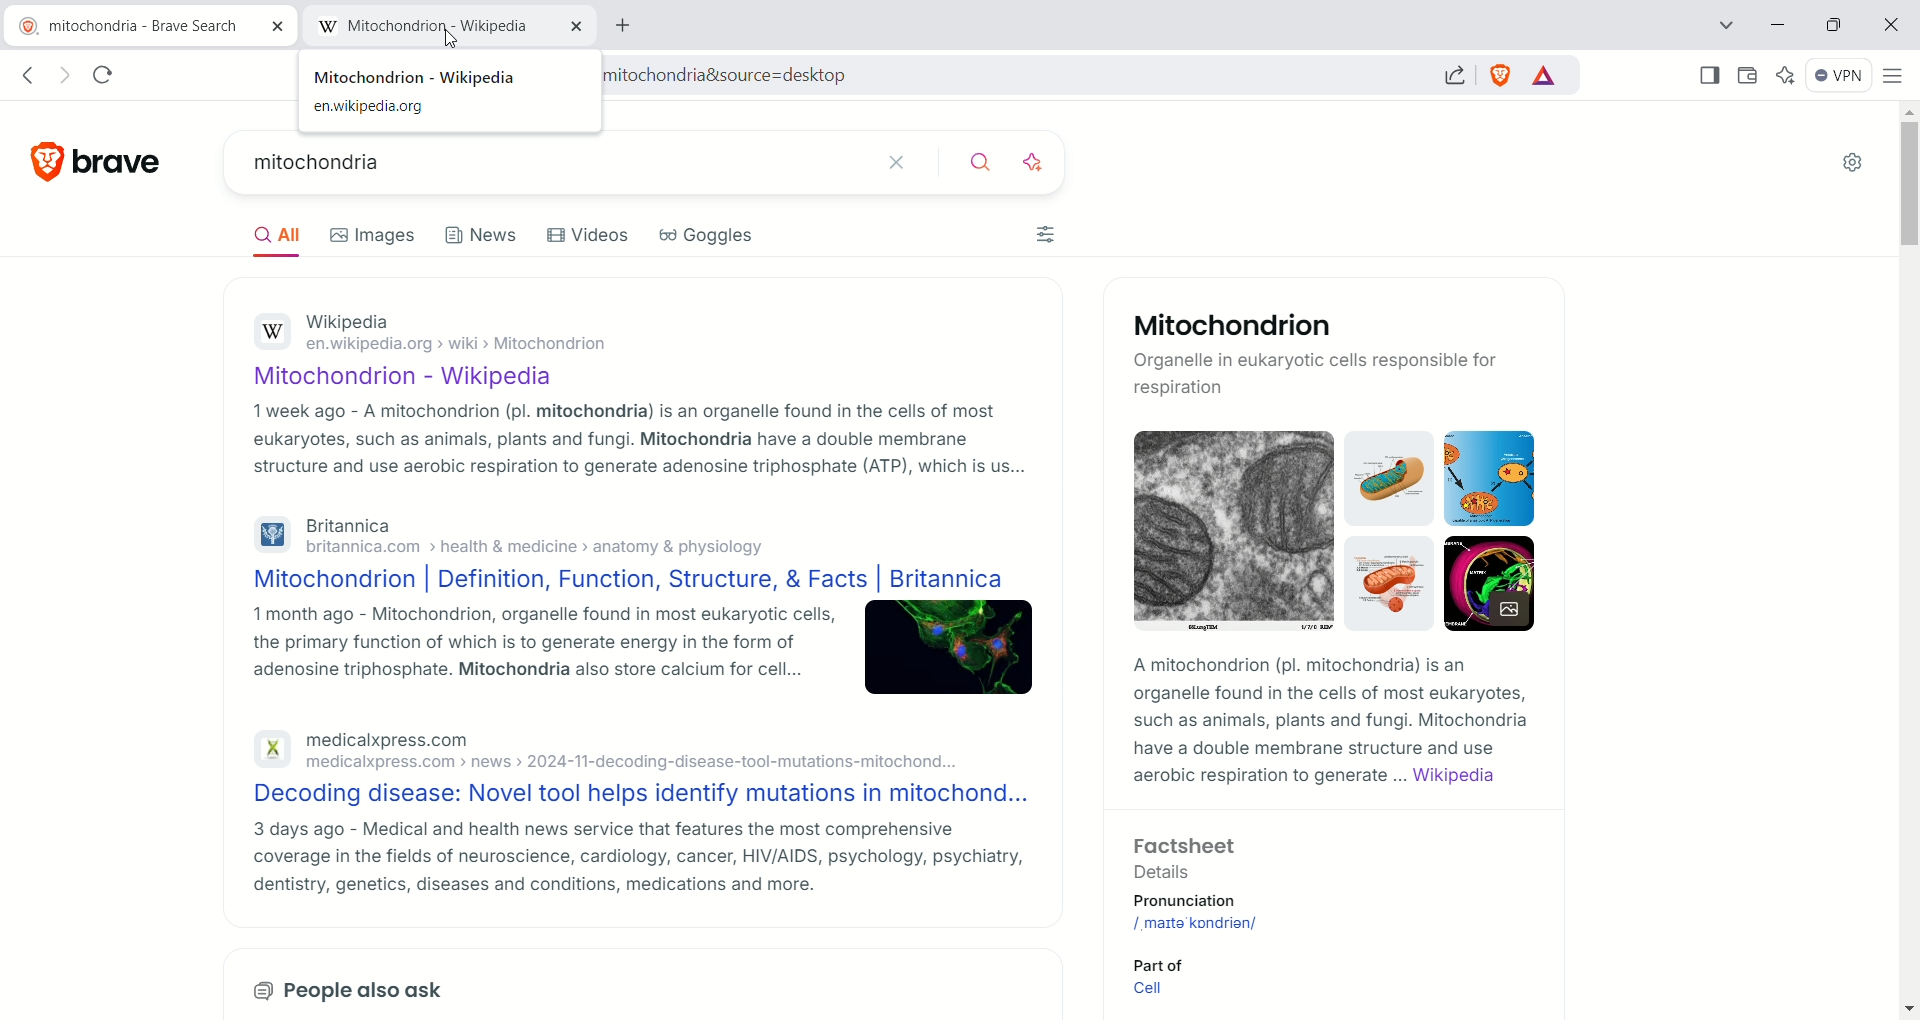 This screenshot has width=1920, height=1020. I want to click on search tab, so click(1728, 28).